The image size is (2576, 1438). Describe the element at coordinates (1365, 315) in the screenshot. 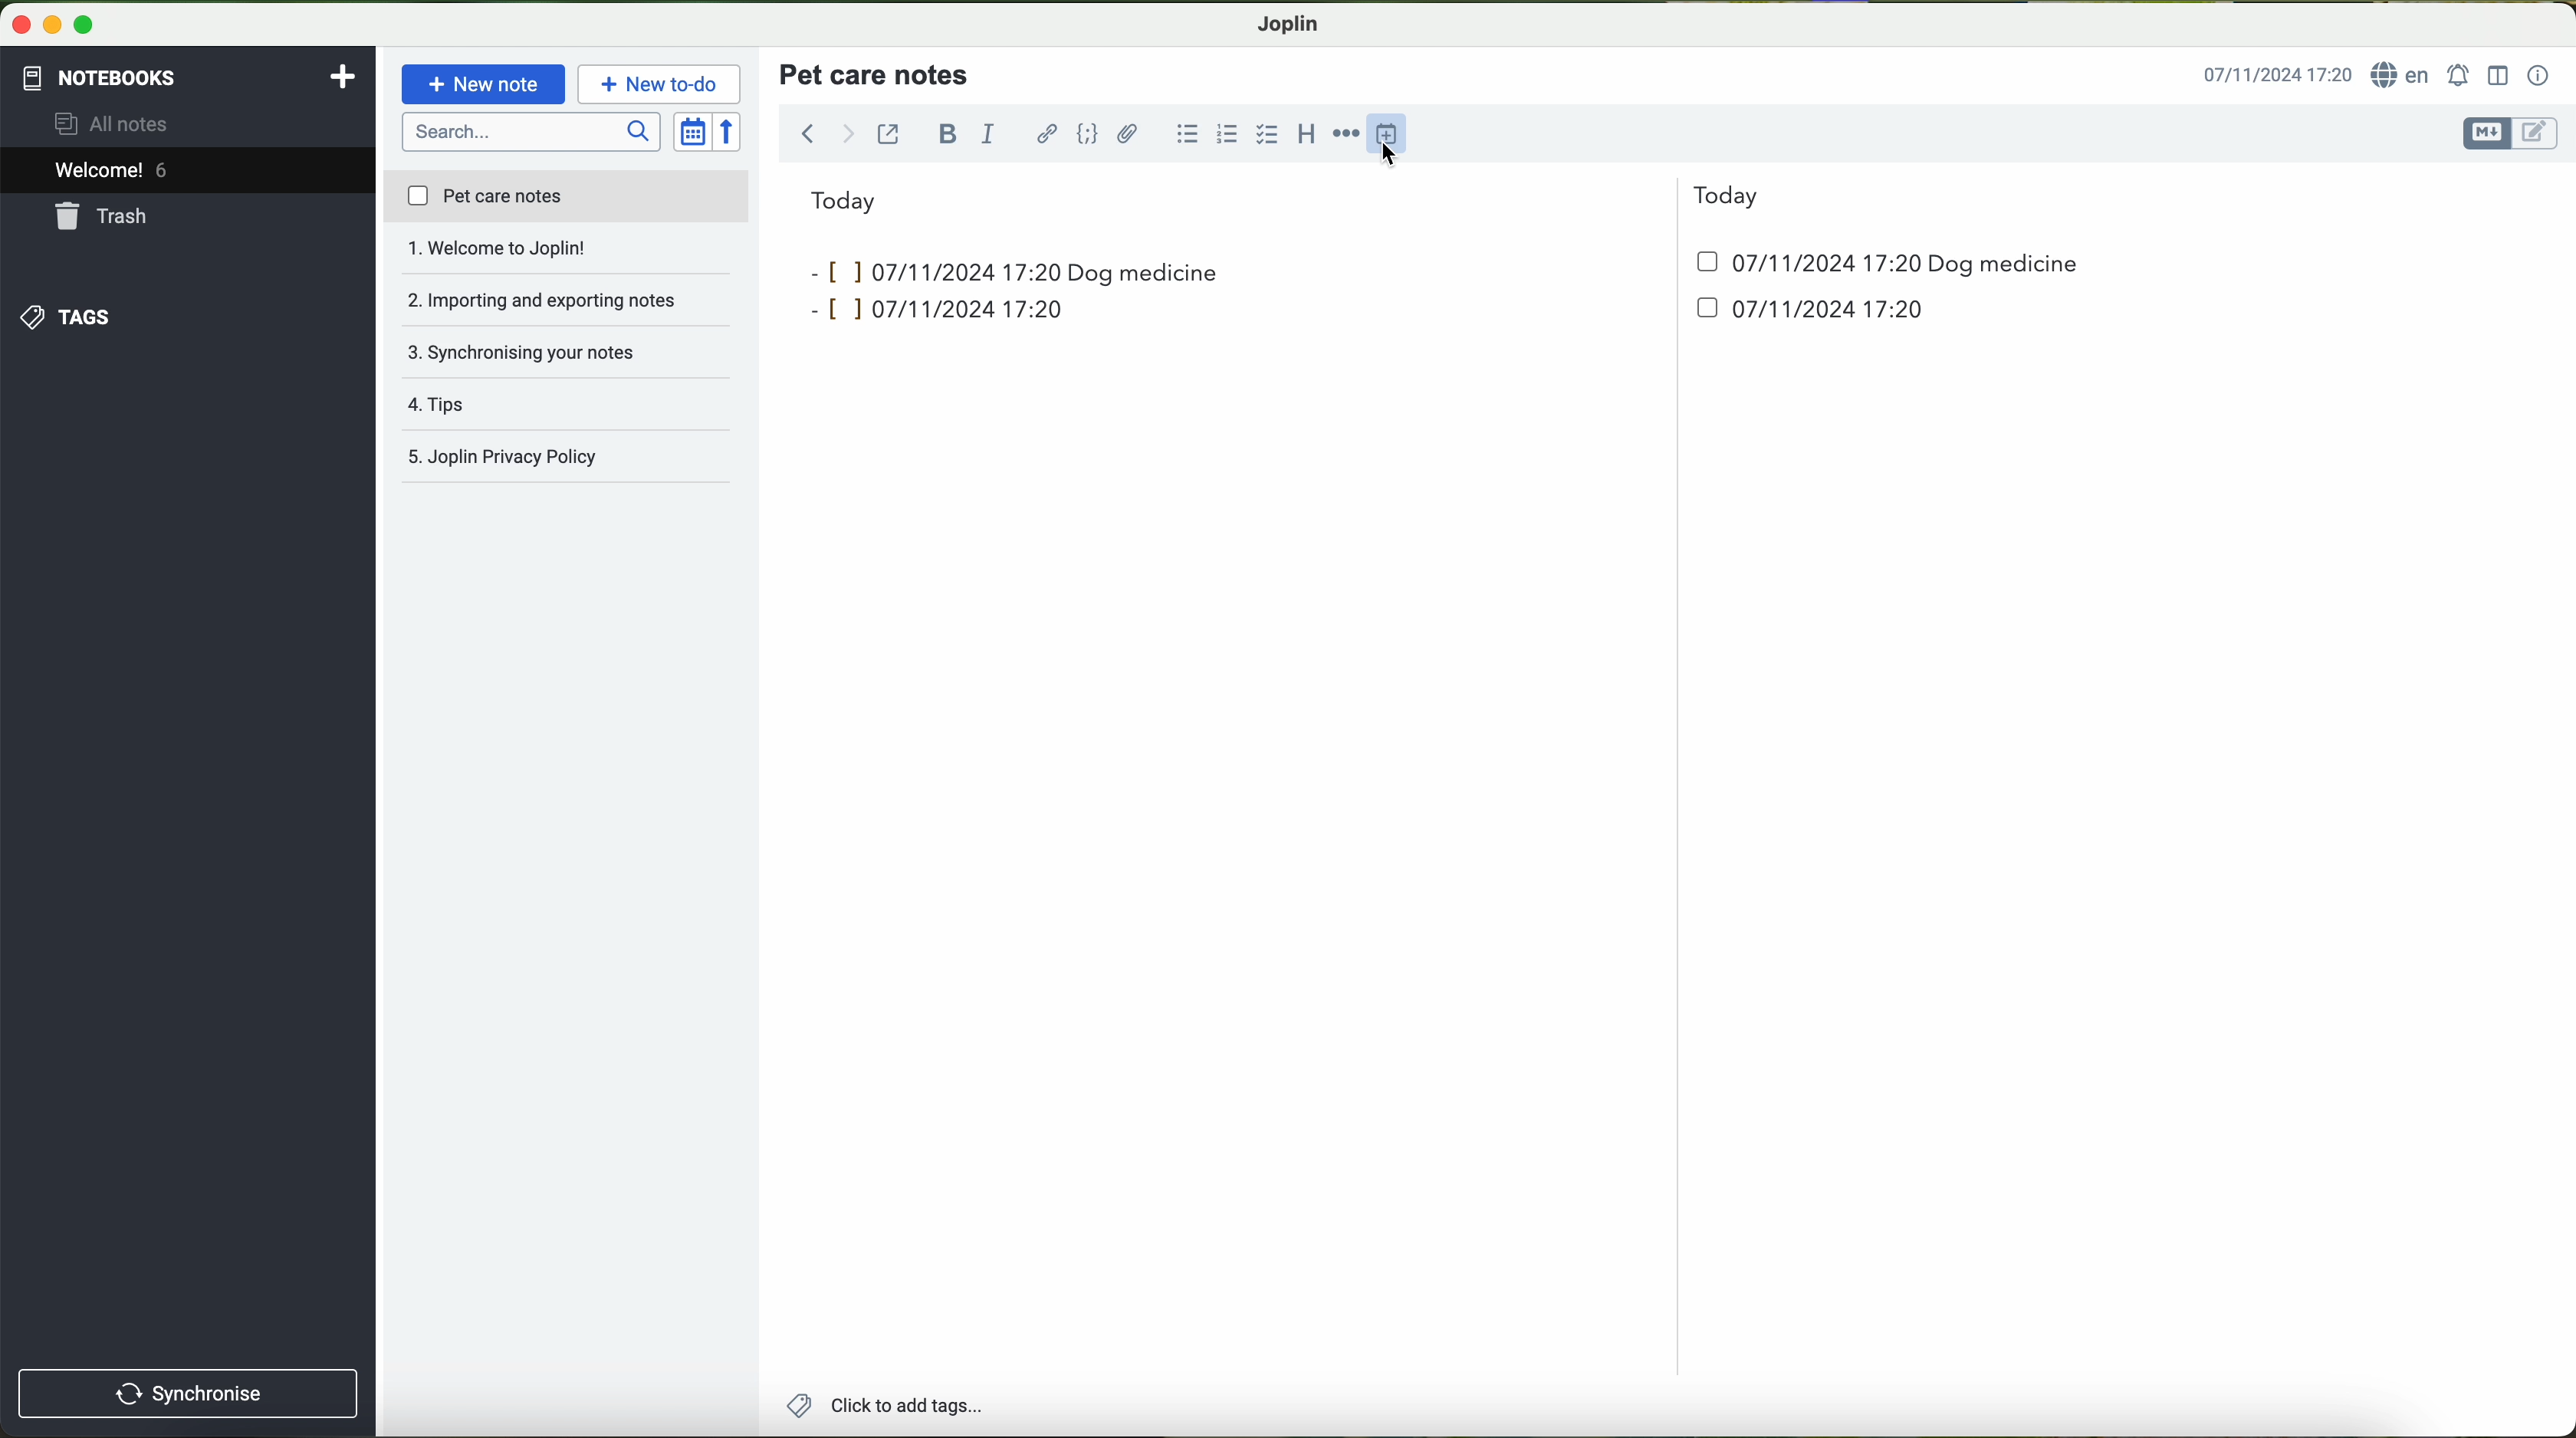

I see `date and hour` at that location.